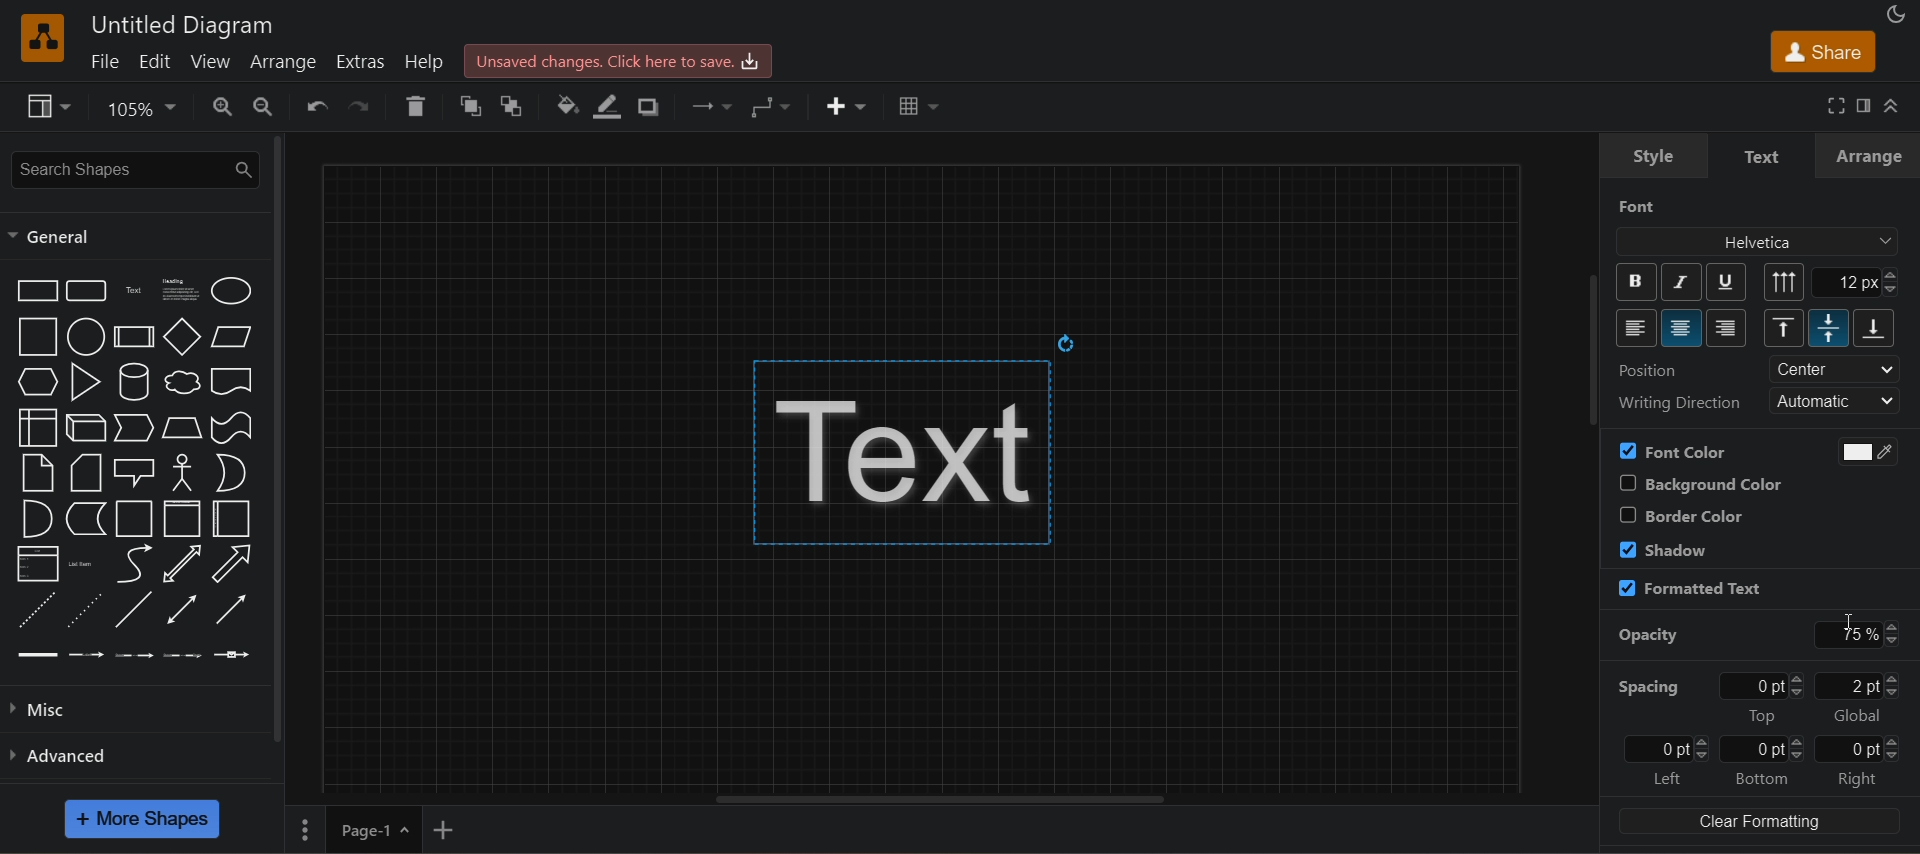 The width and height of the screenshot is (1920, 854). Describe the element at coordinates (1784, 327) in the screenshot. I see `top` at that location.